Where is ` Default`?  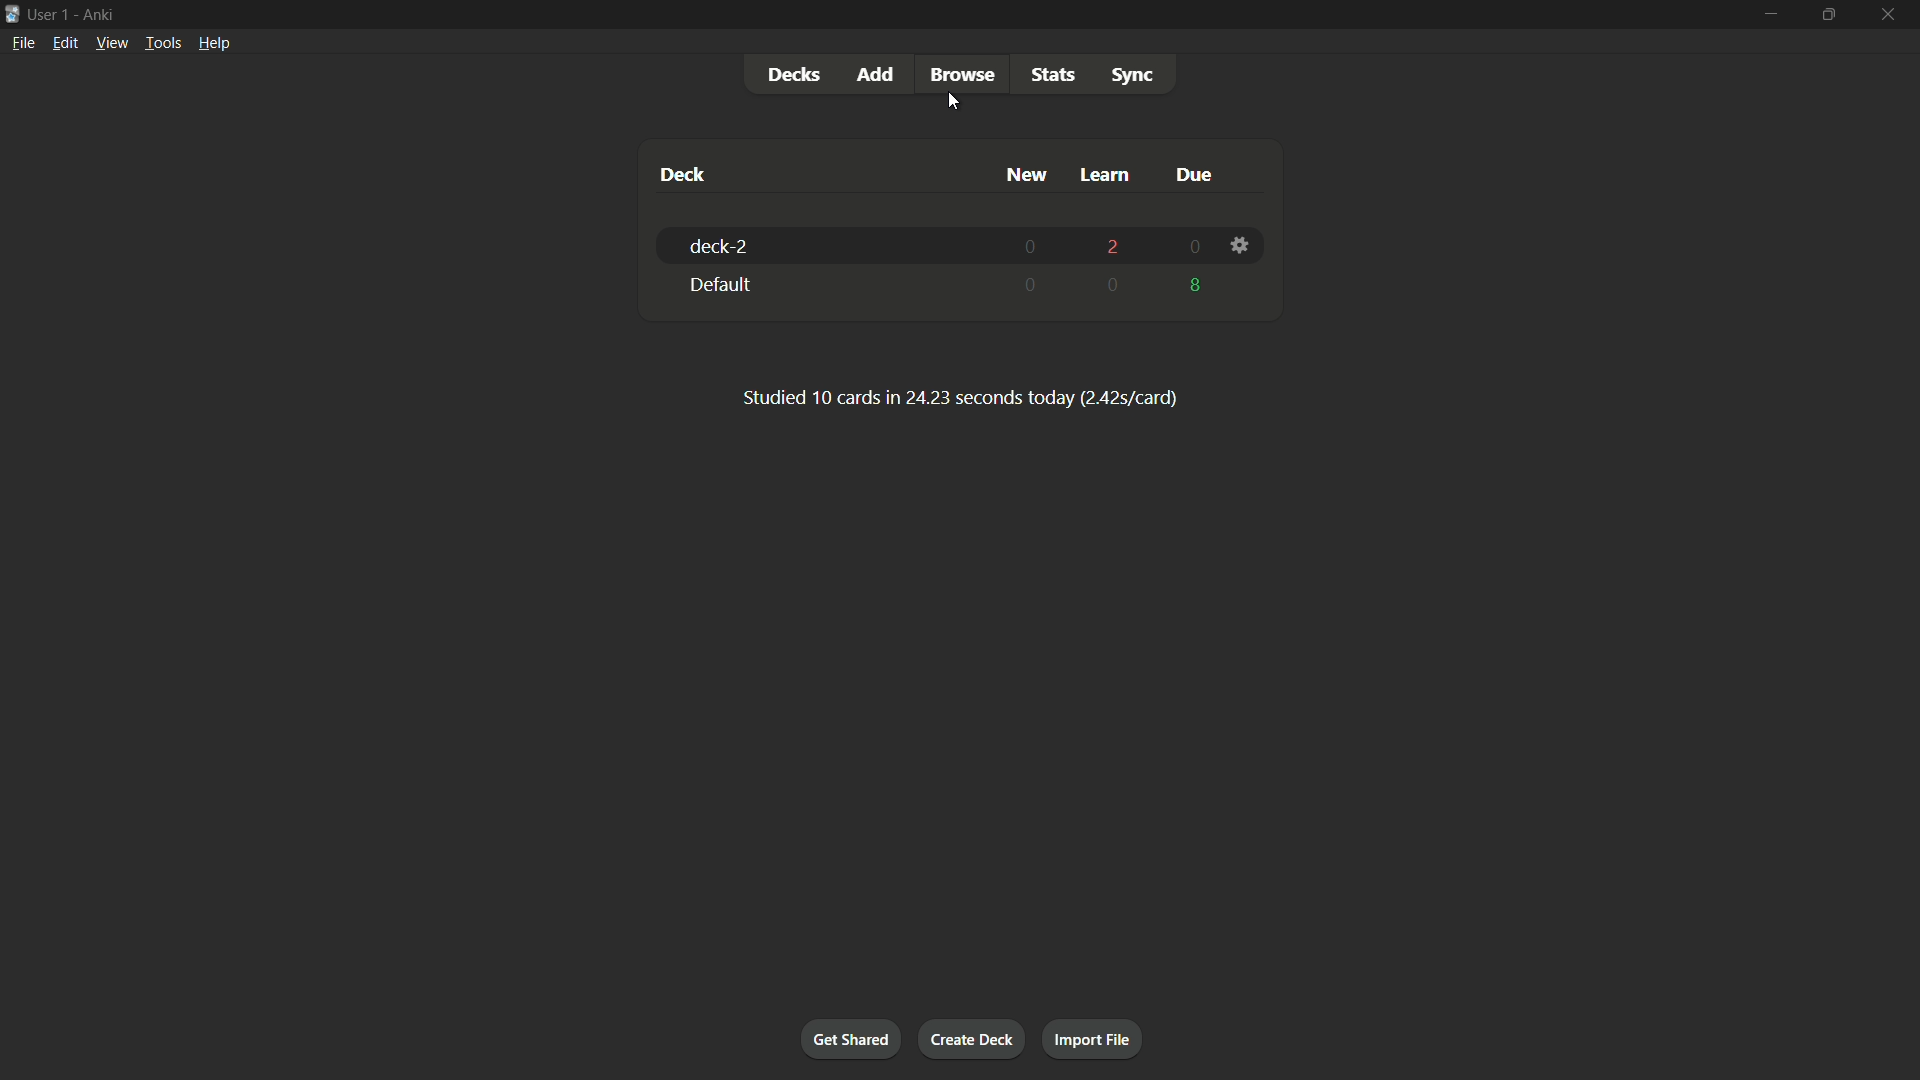
 Default is located at coordinates (719, 285).